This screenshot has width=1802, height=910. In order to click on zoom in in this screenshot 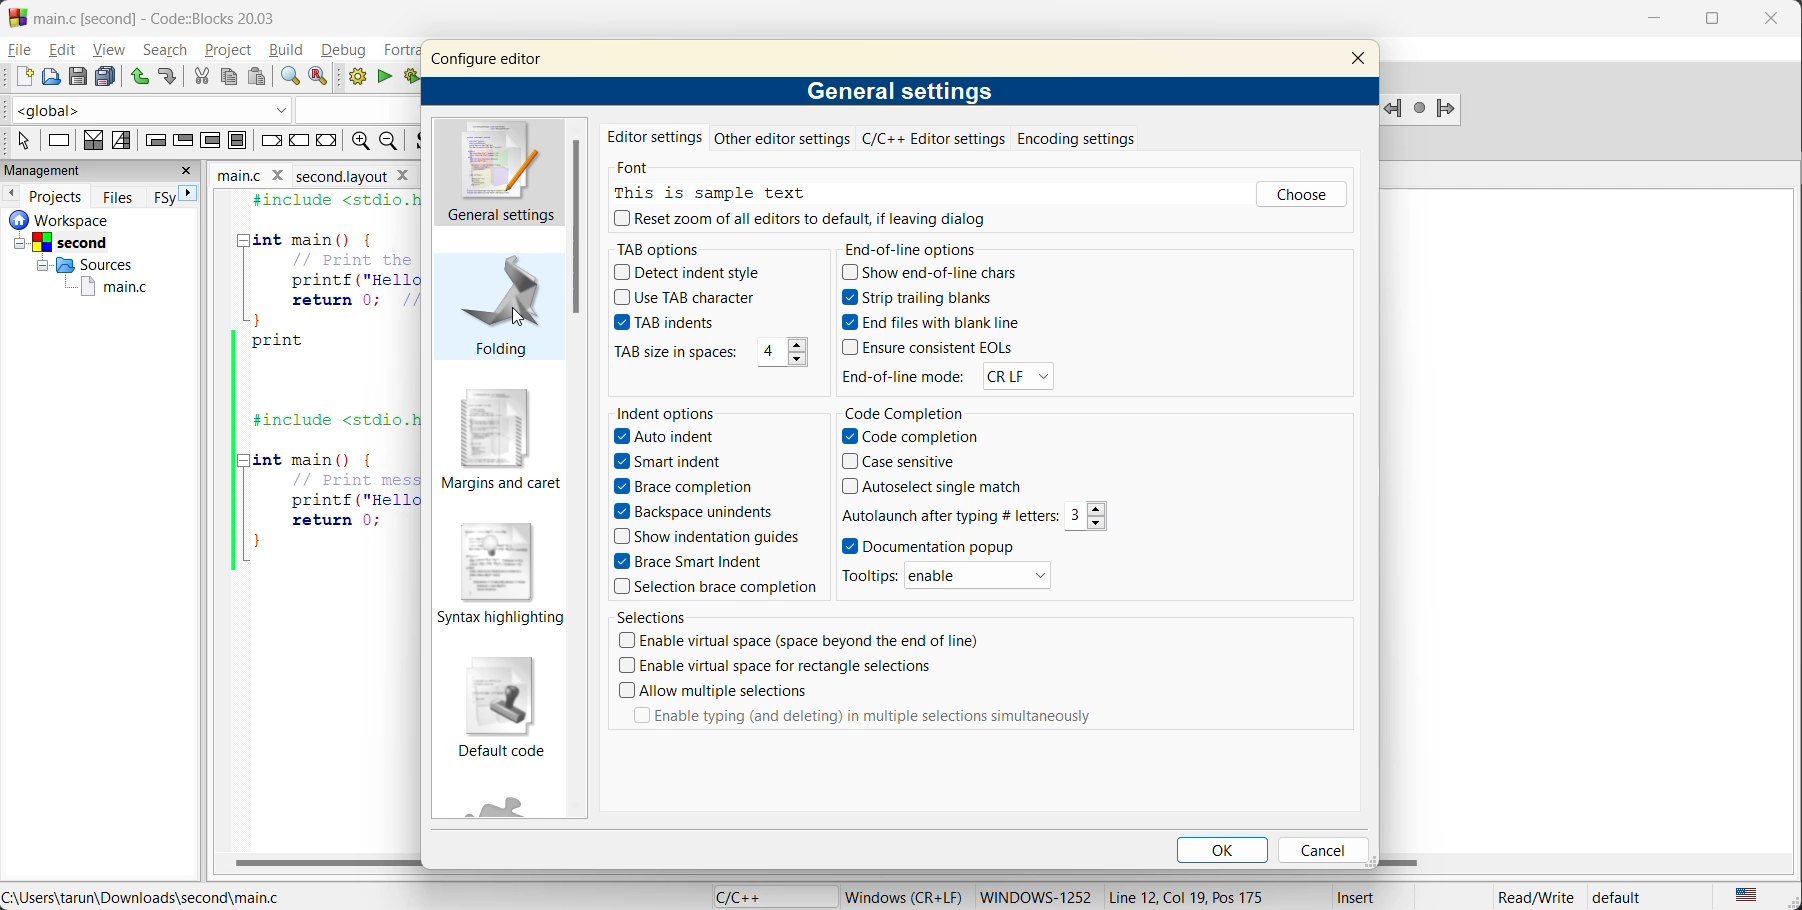, I will do `click(359, 140)`.